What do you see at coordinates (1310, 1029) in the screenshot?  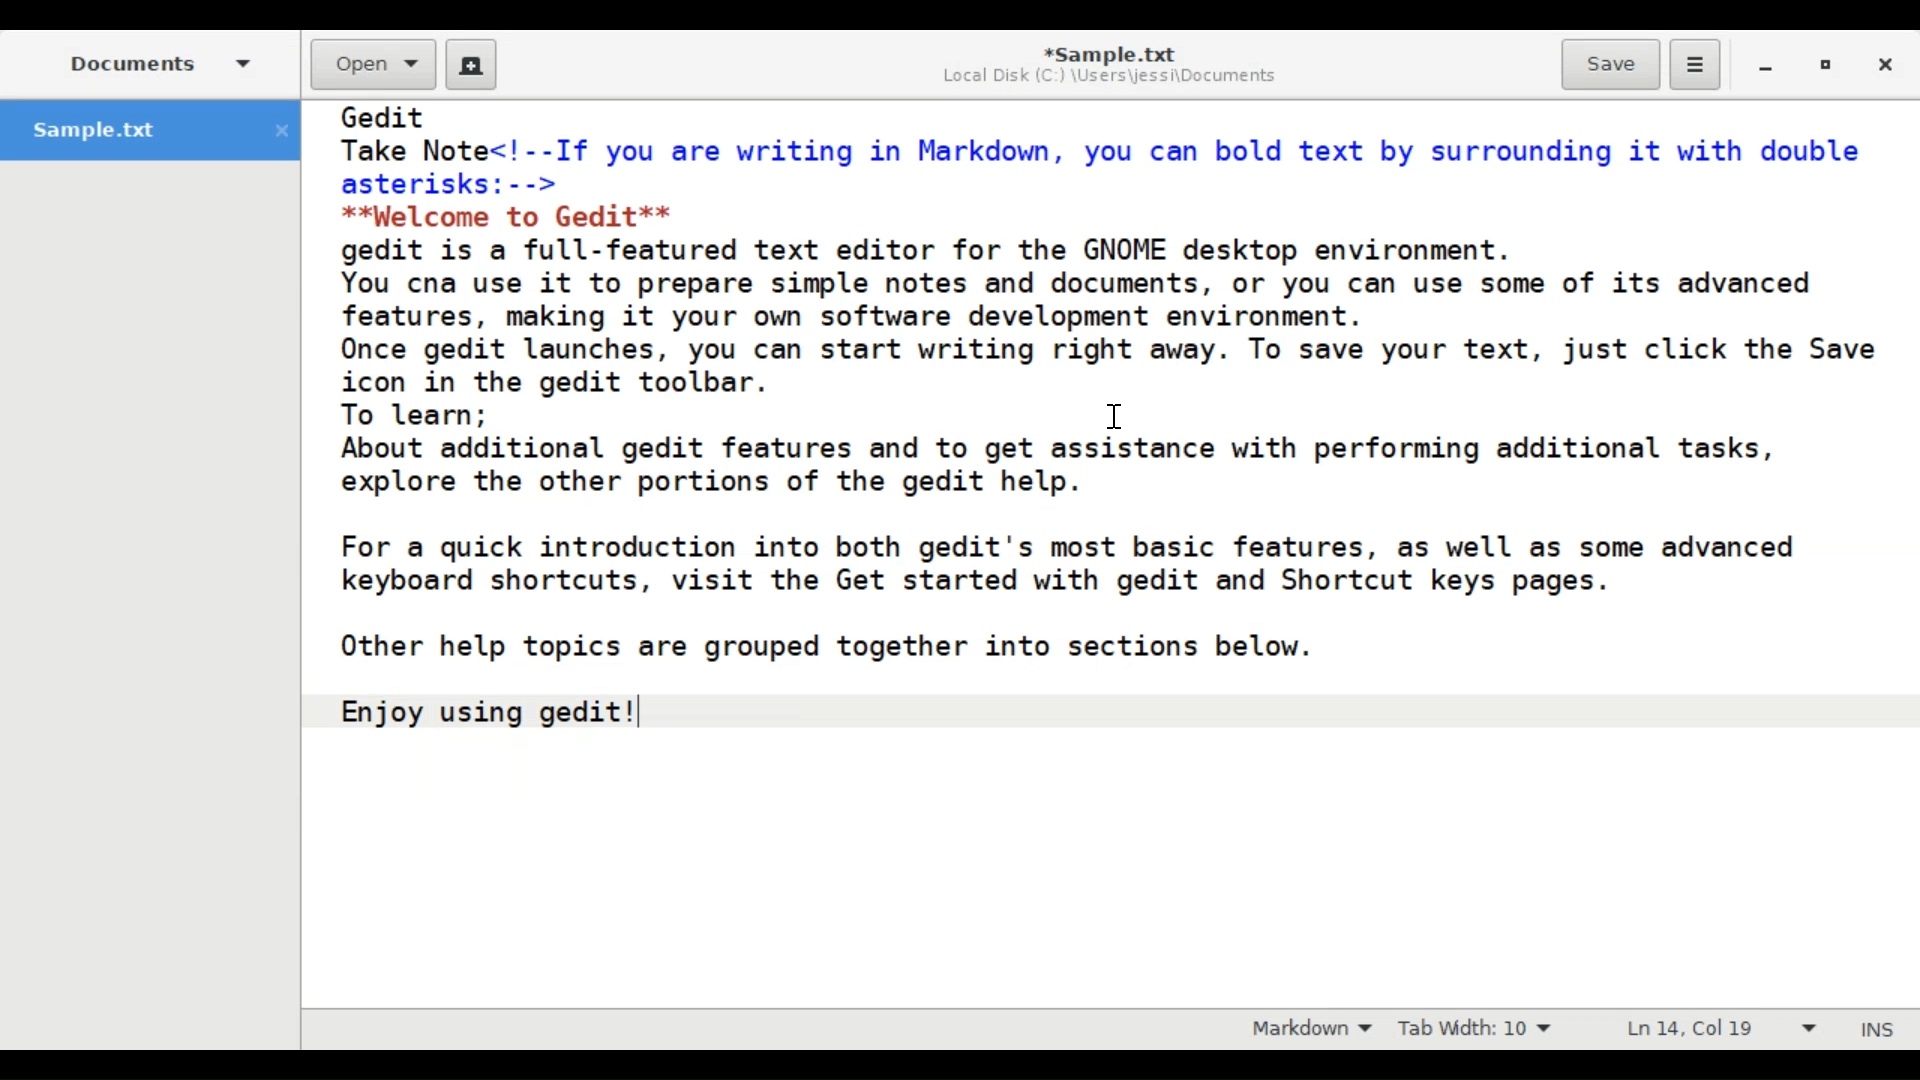 I see `Highlight Mode` at bounding box center [1310, 1029].